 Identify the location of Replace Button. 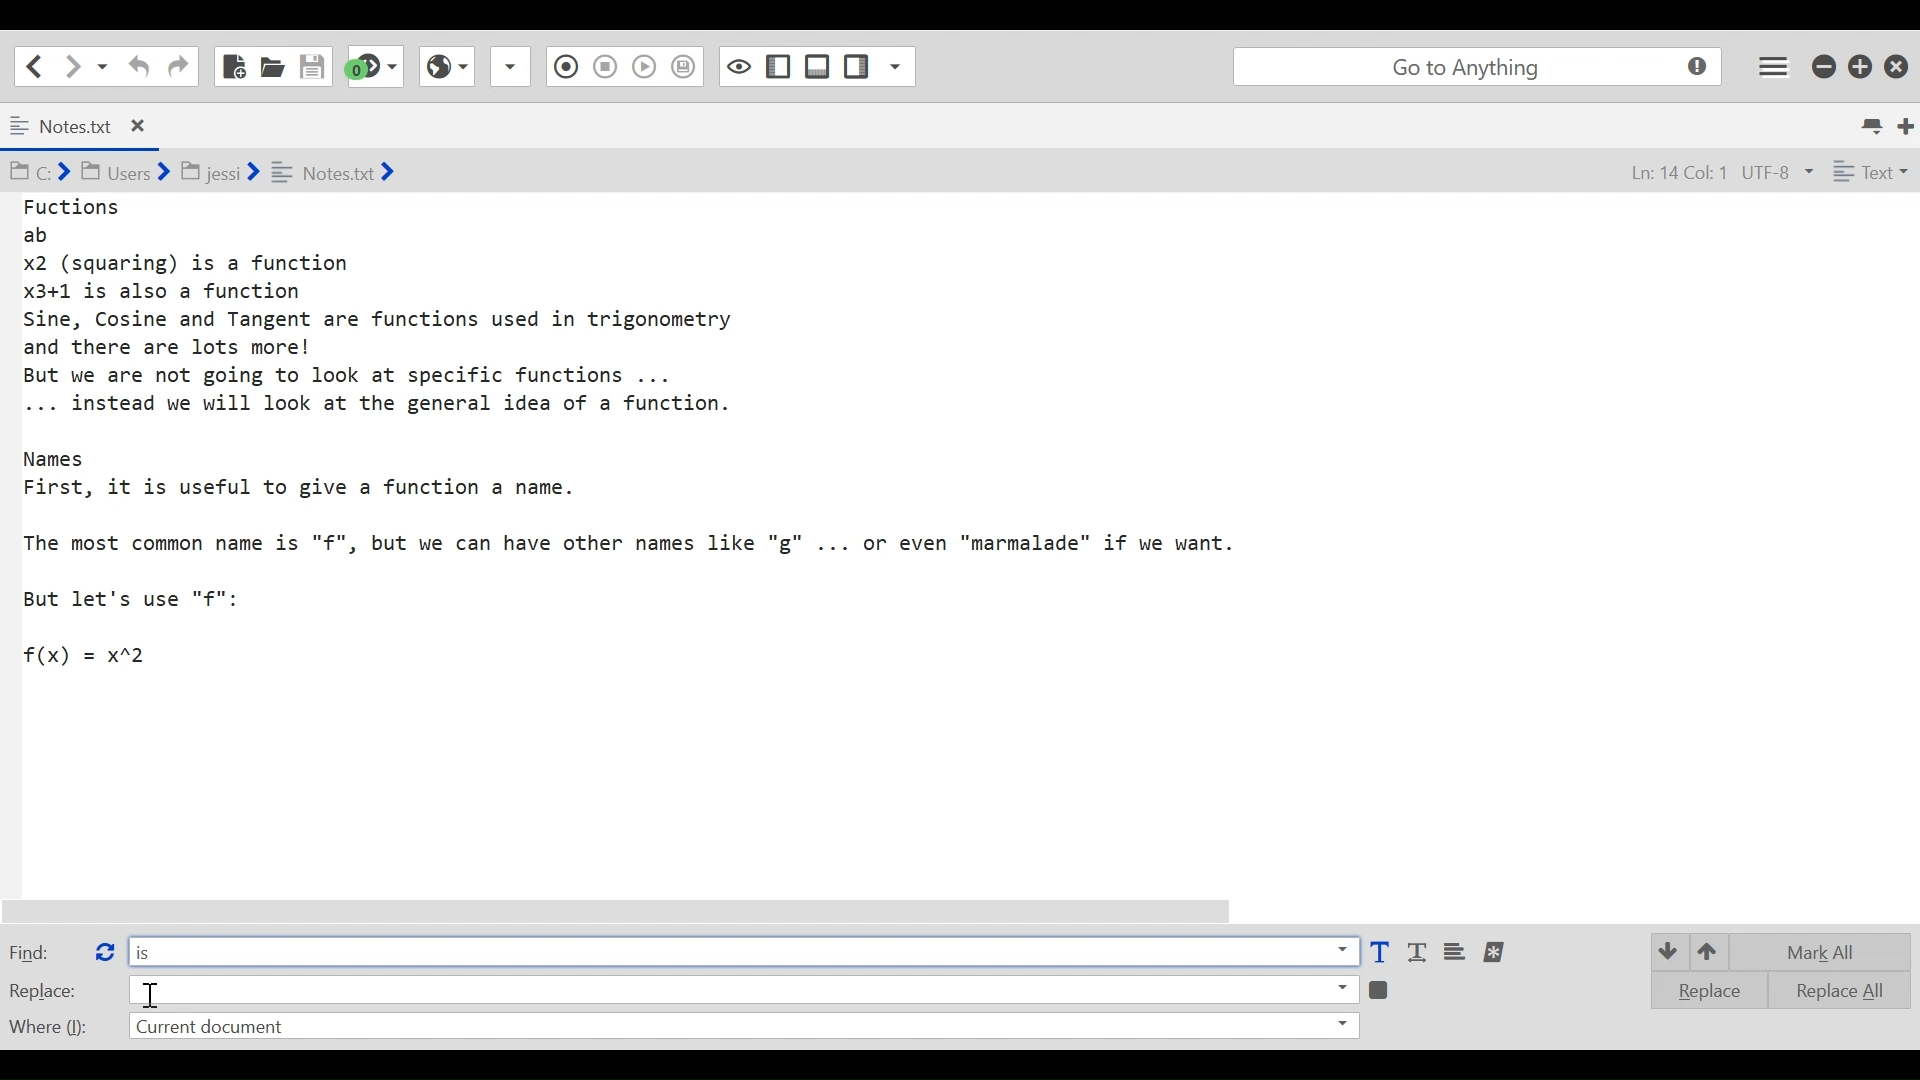
(103, 949).